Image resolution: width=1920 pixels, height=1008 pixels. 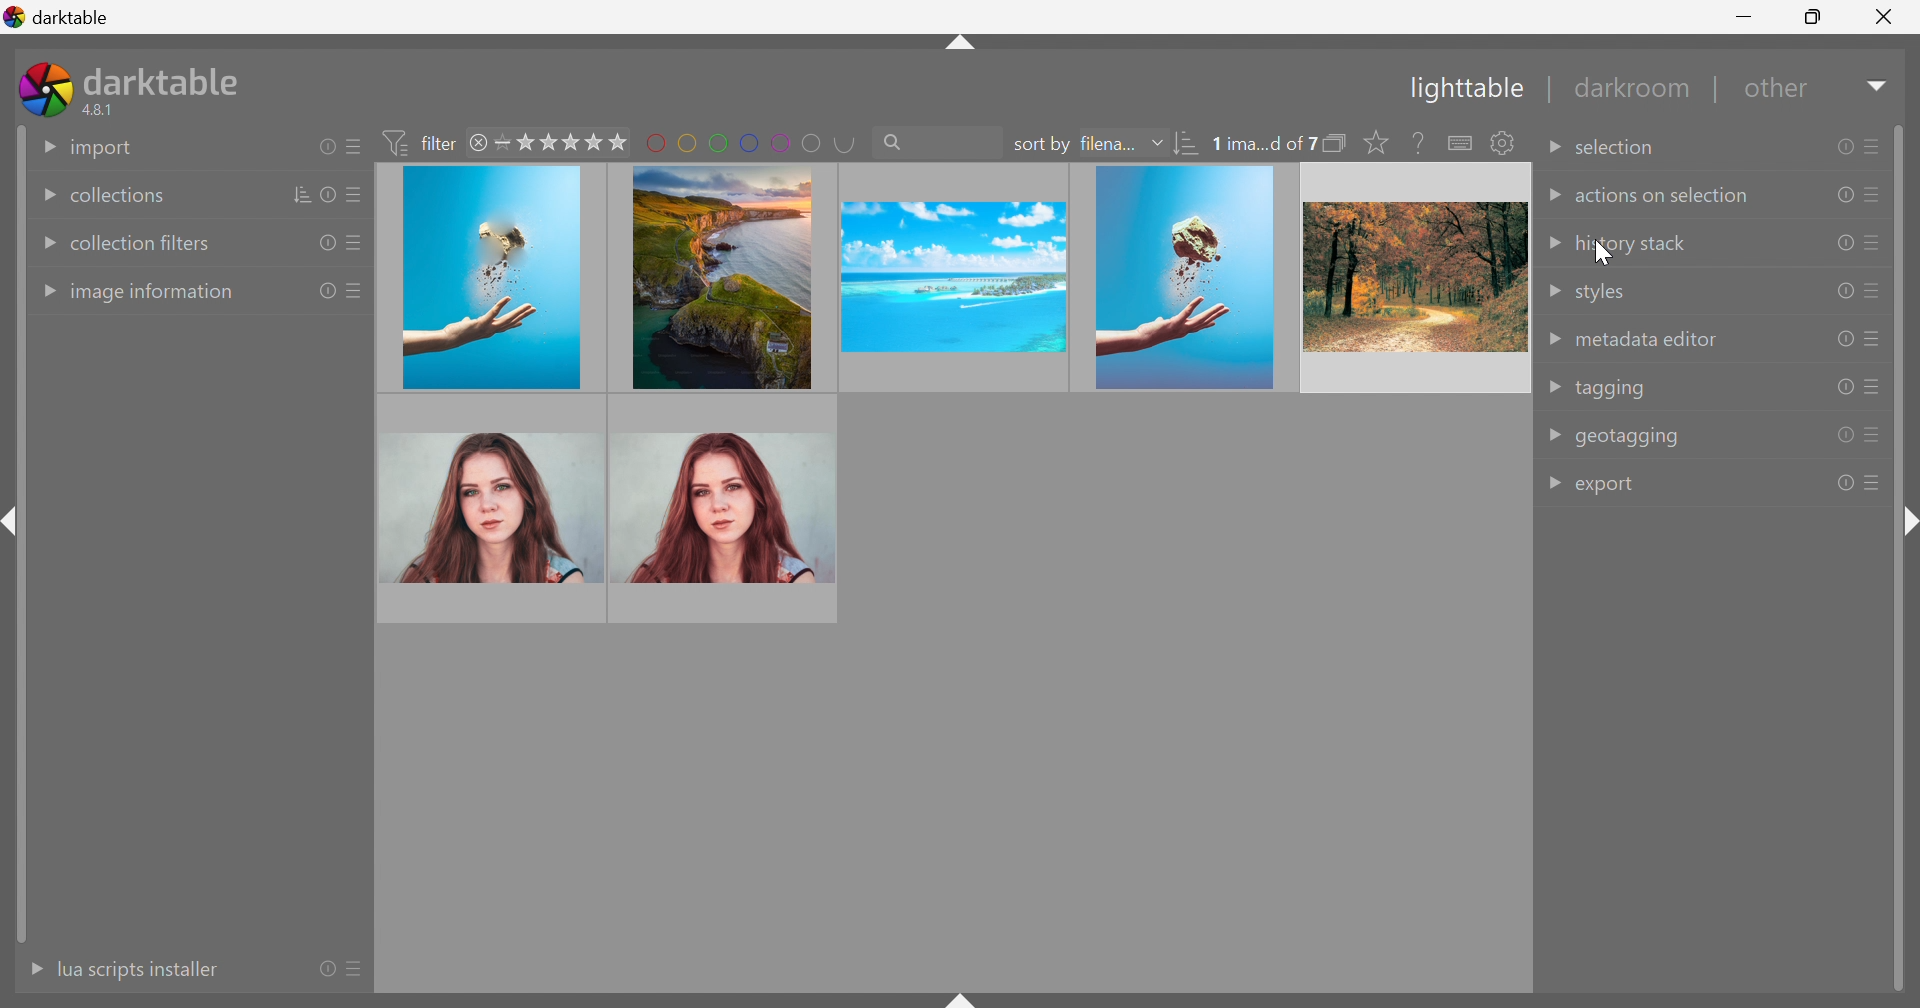 I want to click on image, so click(x=491, y=279).